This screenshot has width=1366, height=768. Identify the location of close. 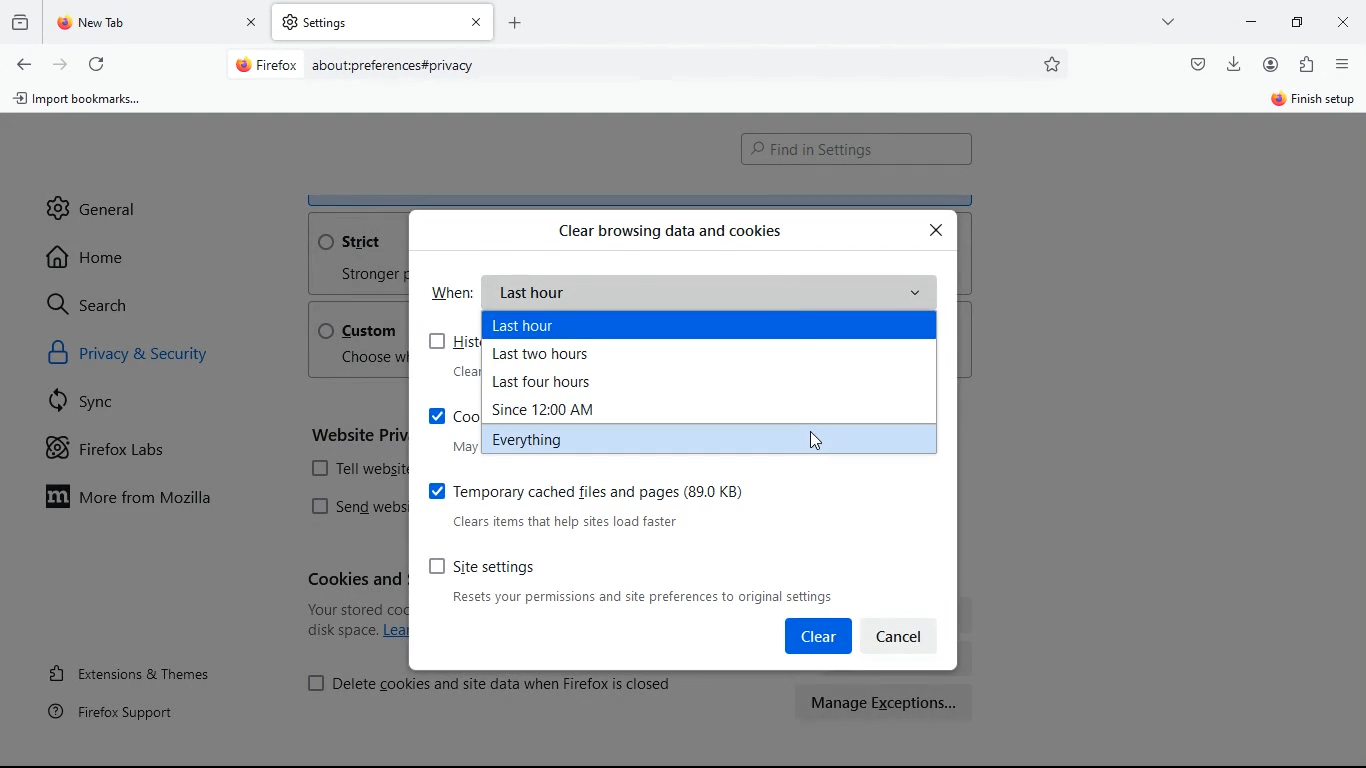
(938, 230).